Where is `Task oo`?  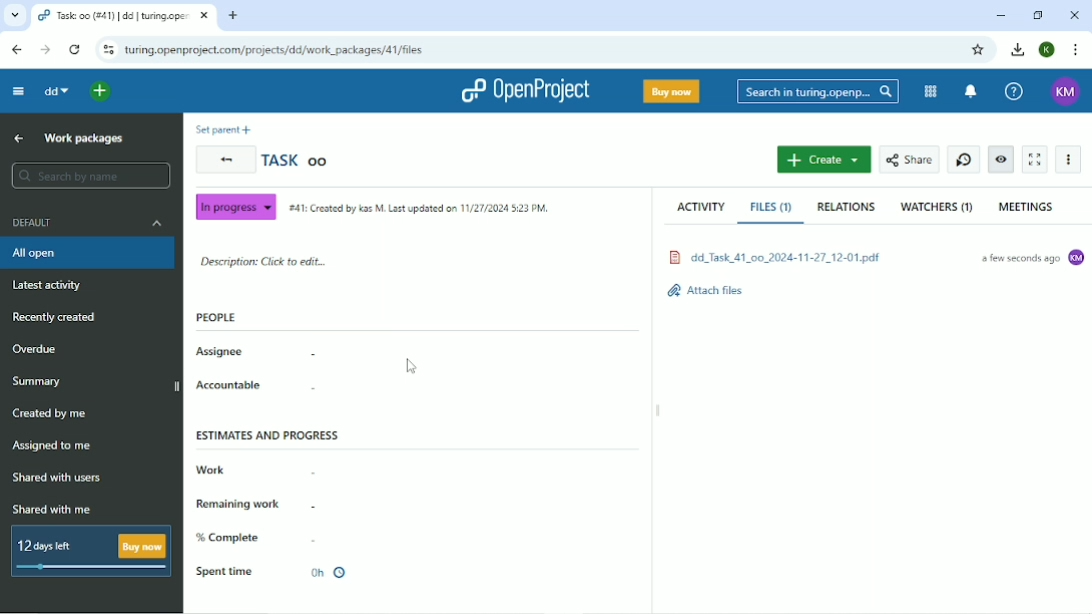 Task oo is located at coordinates (298, 160).